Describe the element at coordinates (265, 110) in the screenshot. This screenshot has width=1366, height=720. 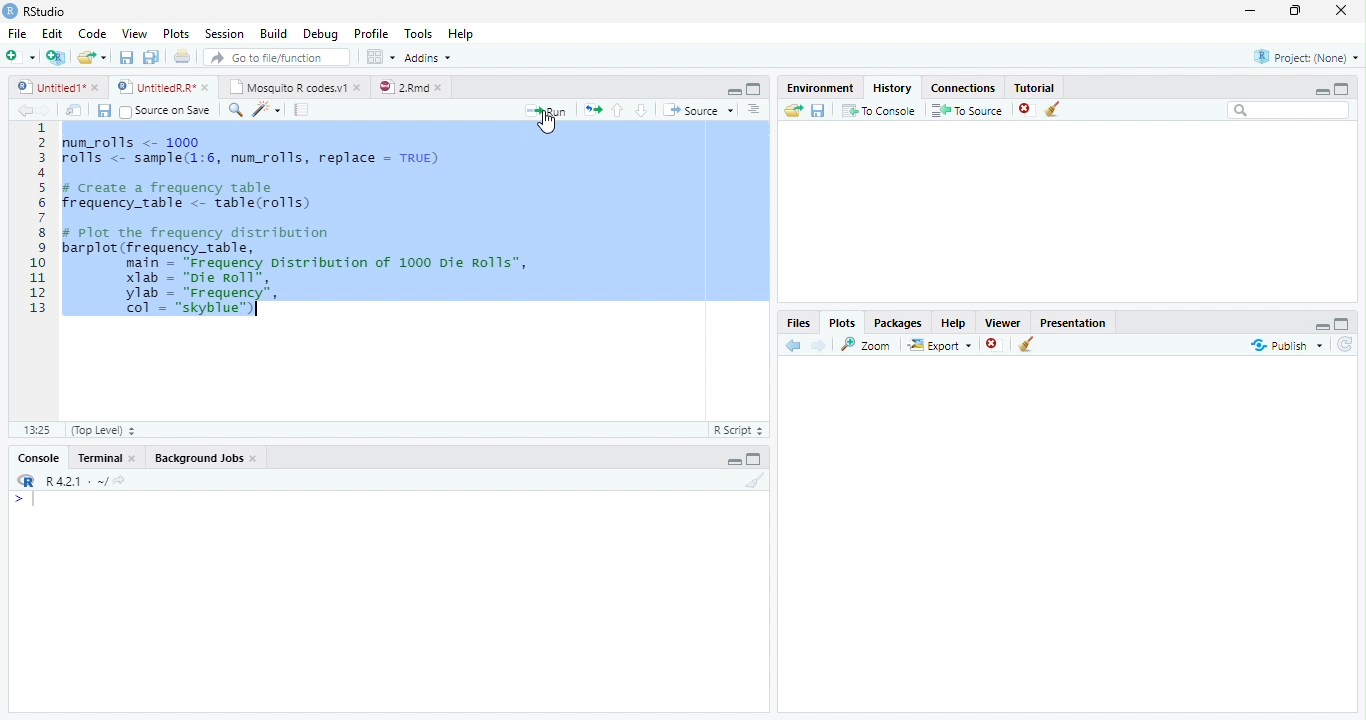
I see `Code Tools` at that location.